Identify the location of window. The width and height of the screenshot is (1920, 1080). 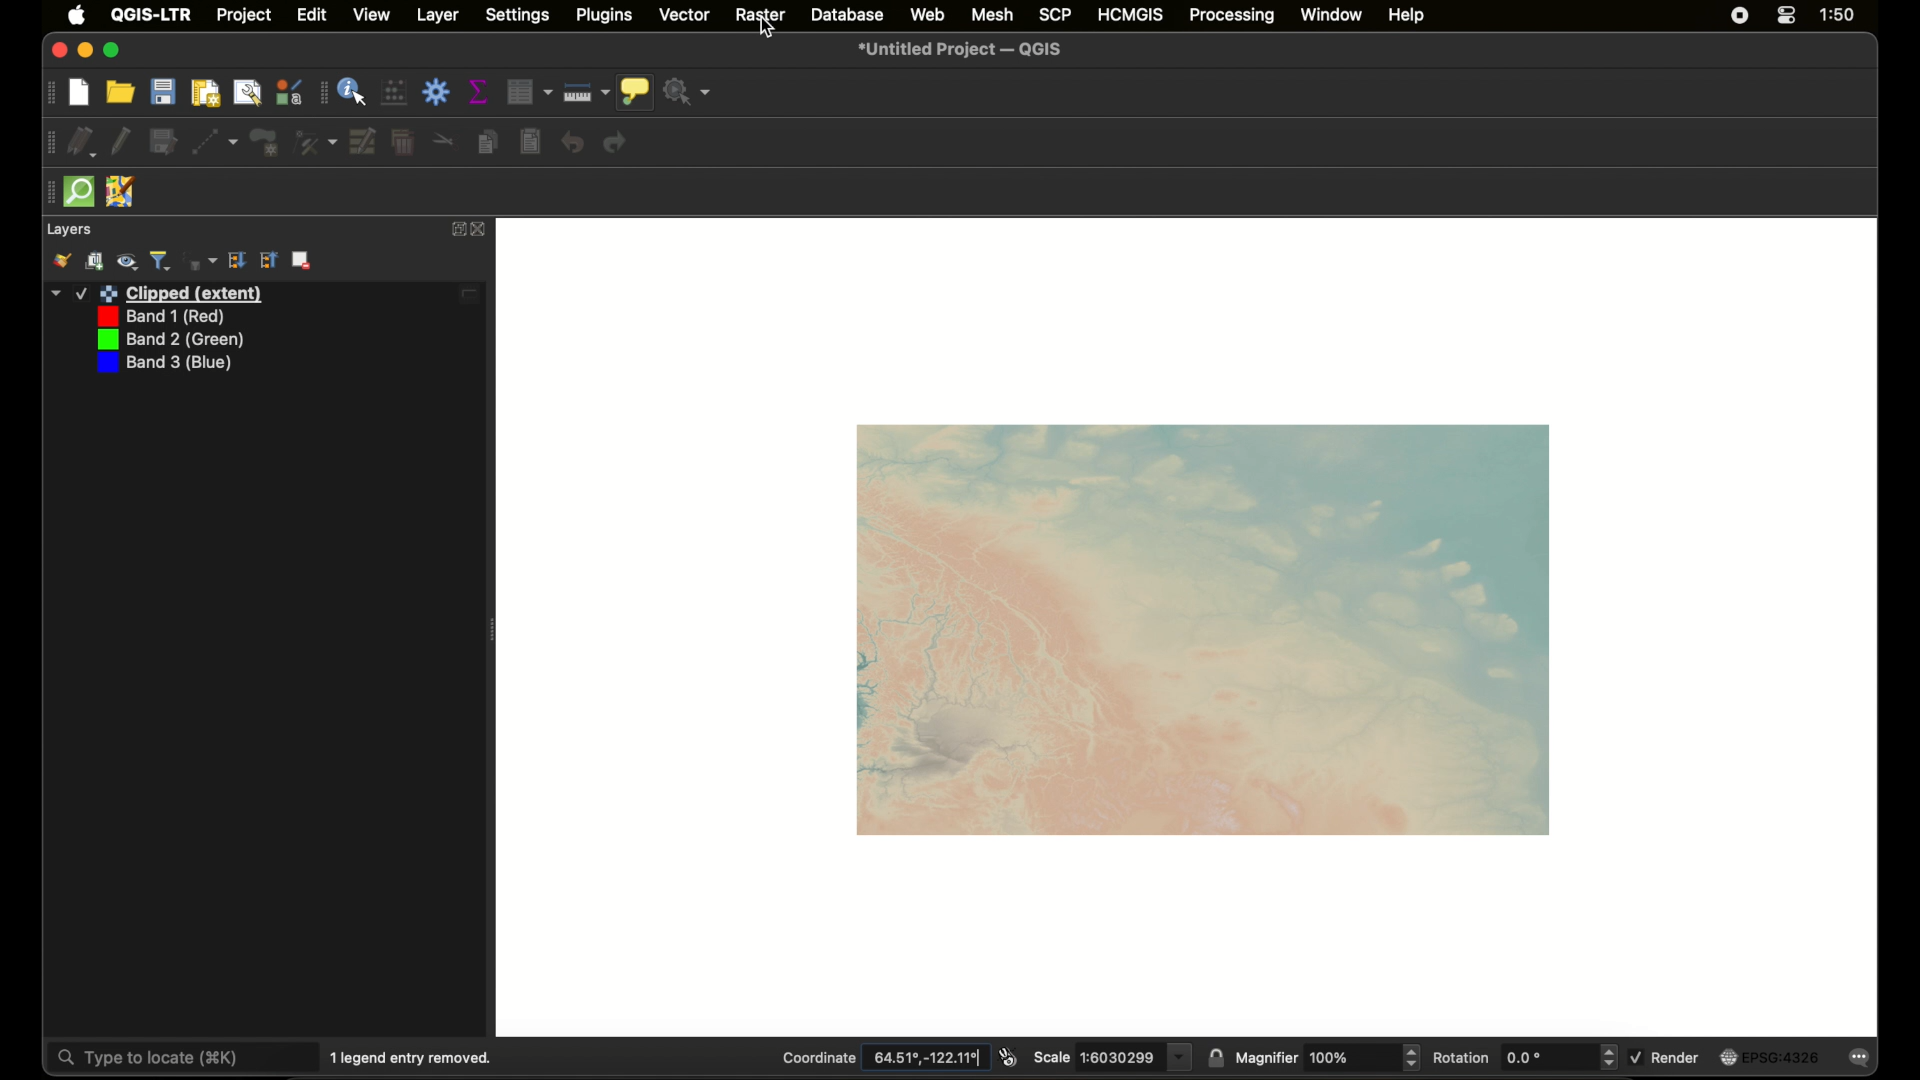
(1331, 14).